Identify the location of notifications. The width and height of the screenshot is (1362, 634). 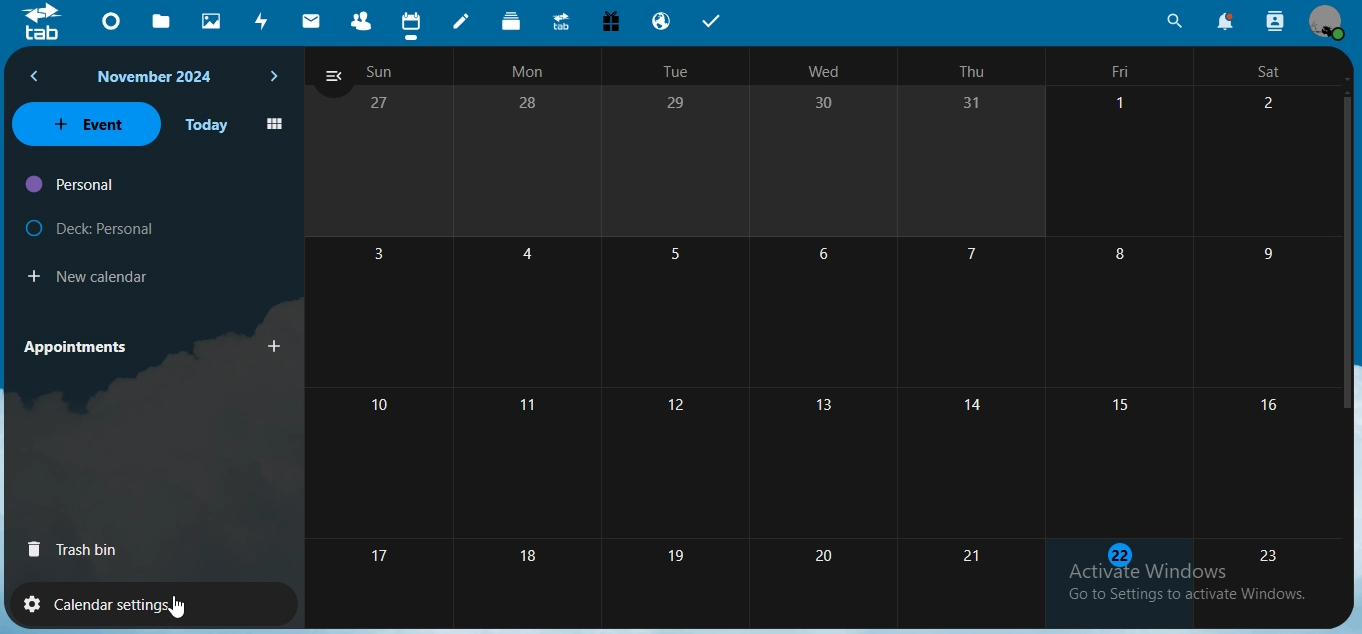
(1222, 21).